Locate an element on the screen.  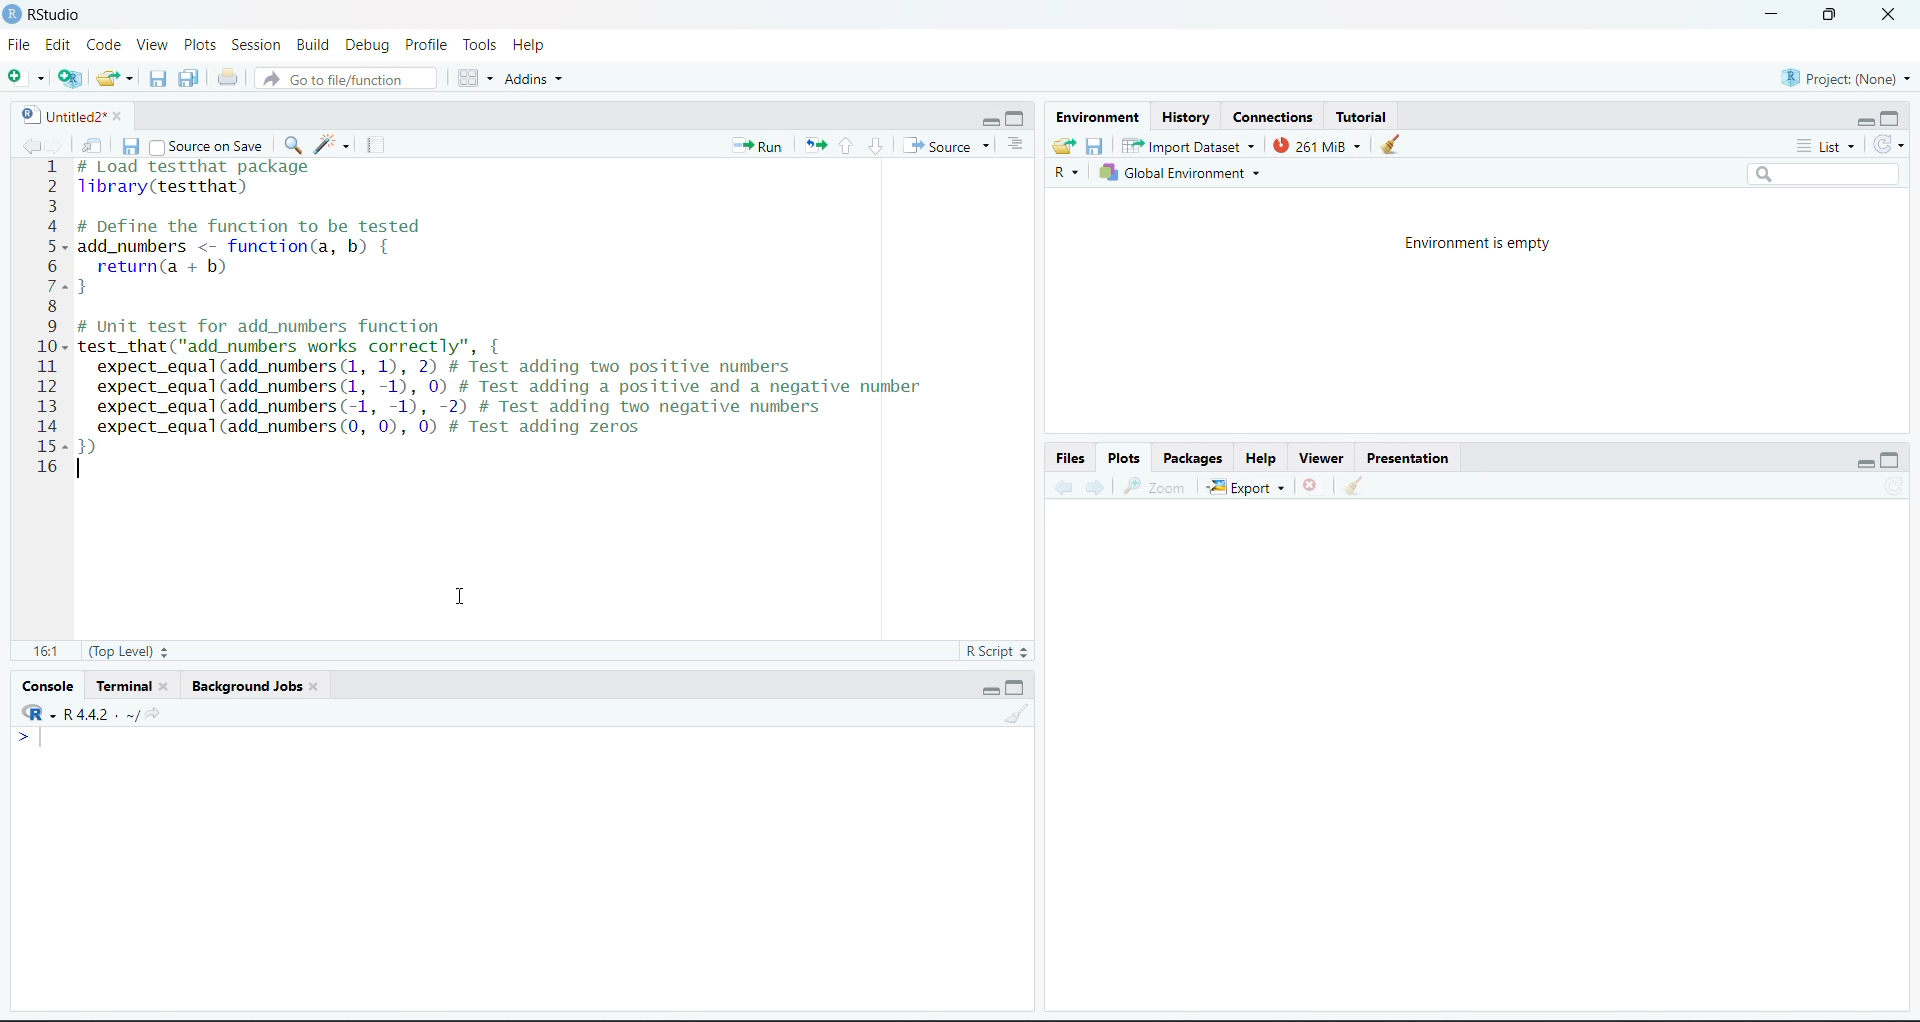
# DeTine the Tunction to be tested

add_numbers <- function(a, b) {
return(a + b)

} is located at coordinates (251, 259).